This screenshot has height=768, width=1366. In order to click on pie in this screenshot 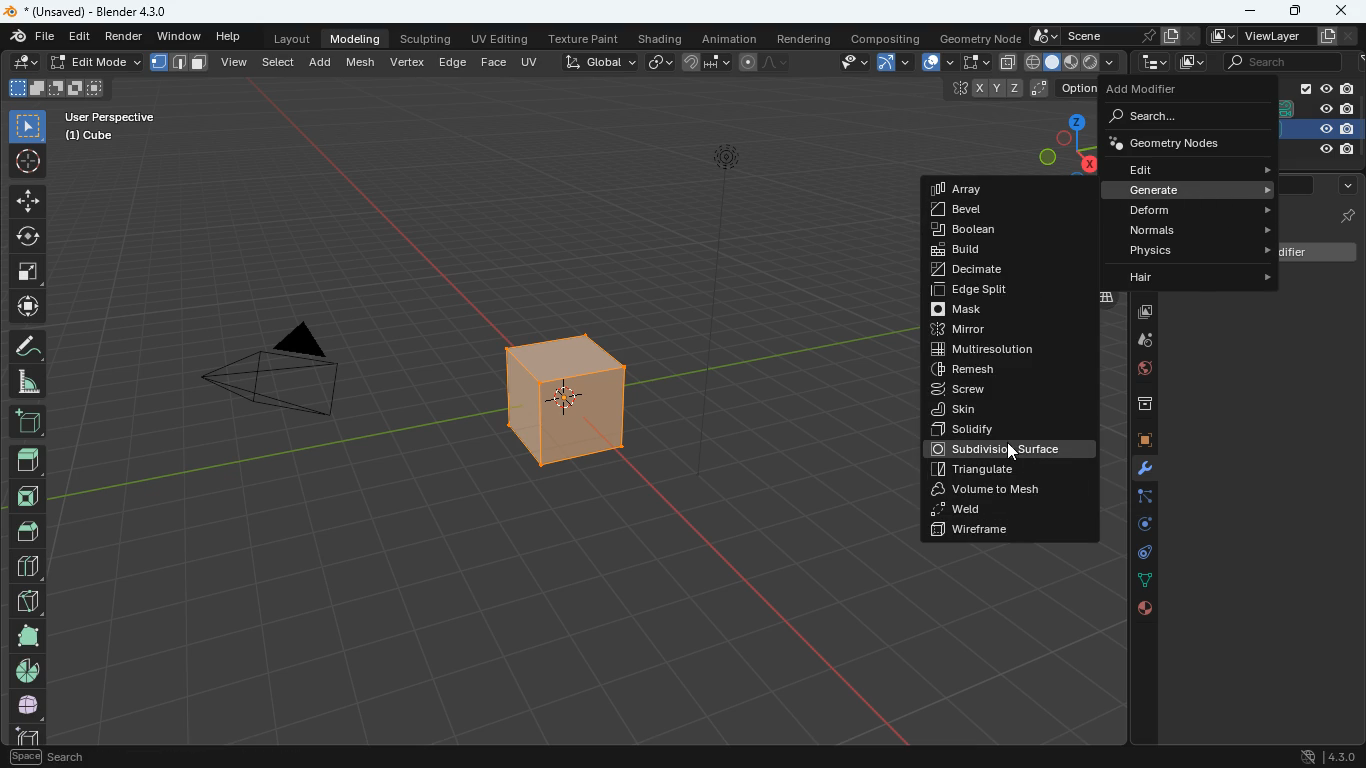, I will do `click(31, 671)`.